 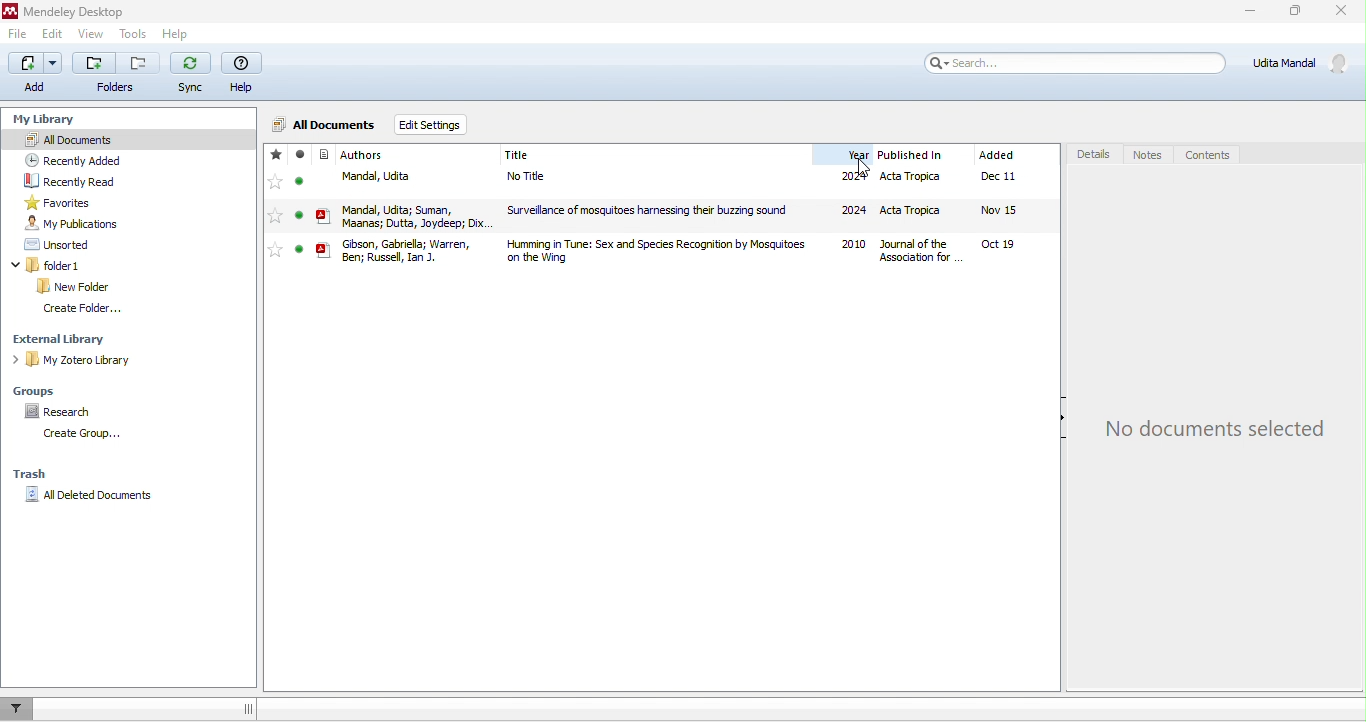 What do you see at coordinates (324, 126) in the screenshot?
I see `all documents` at bounding box center [324, 126].